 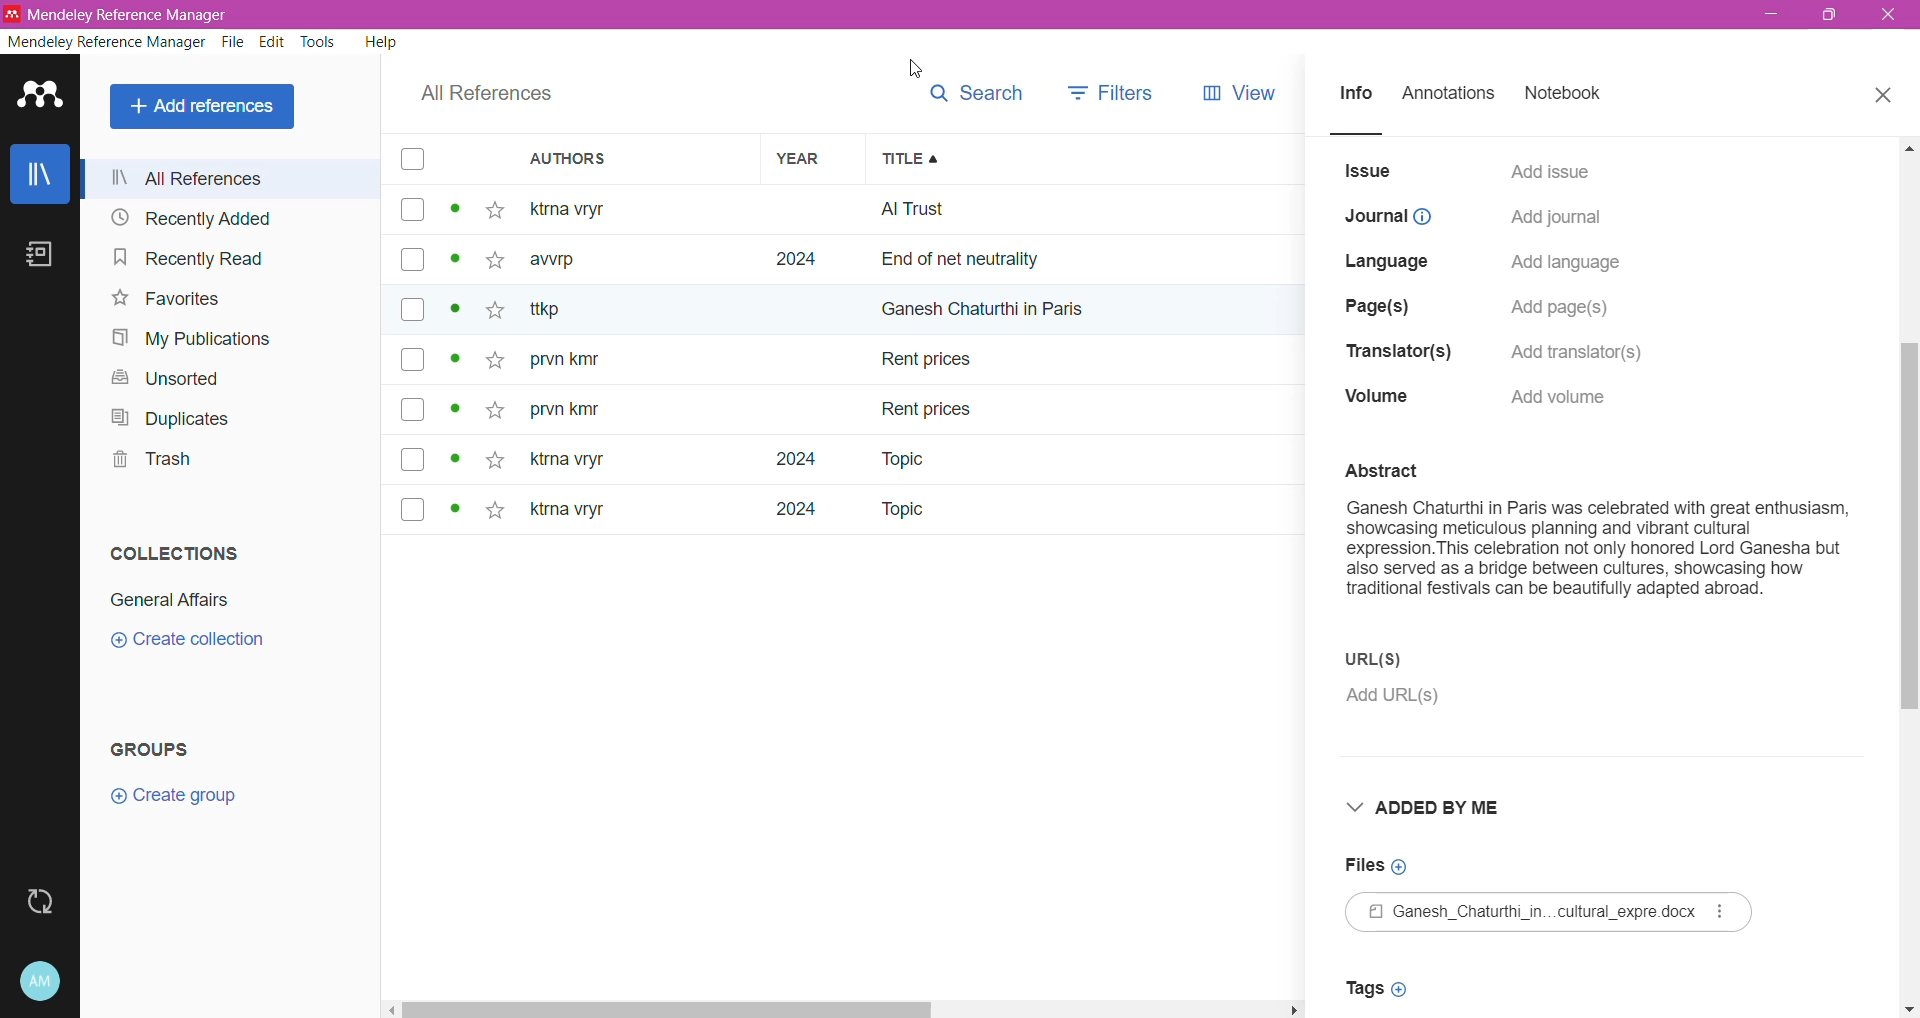 What do you see at coordinates (172, 553) in the screenshot?
I see `Collections` at bounding box center [172, 553].